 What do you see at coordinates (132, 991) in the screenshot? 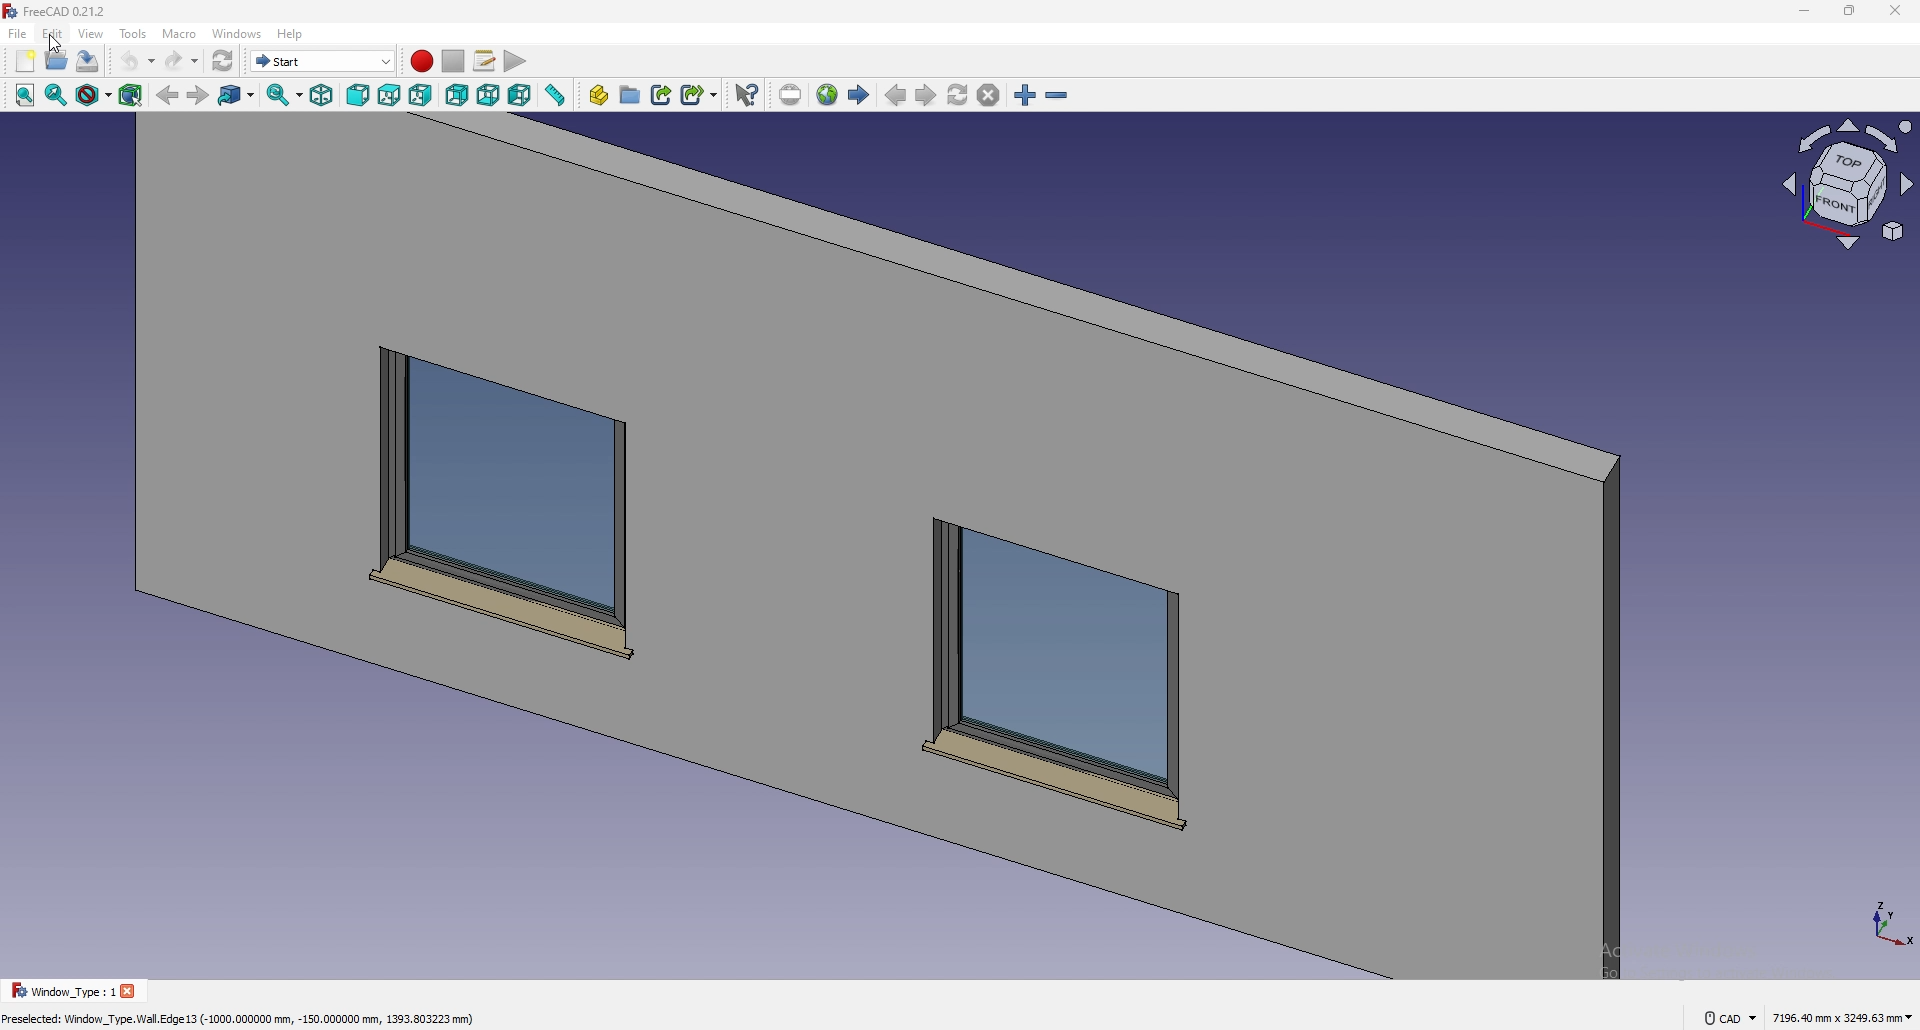
I see `close` at bounding box center [132, 991].